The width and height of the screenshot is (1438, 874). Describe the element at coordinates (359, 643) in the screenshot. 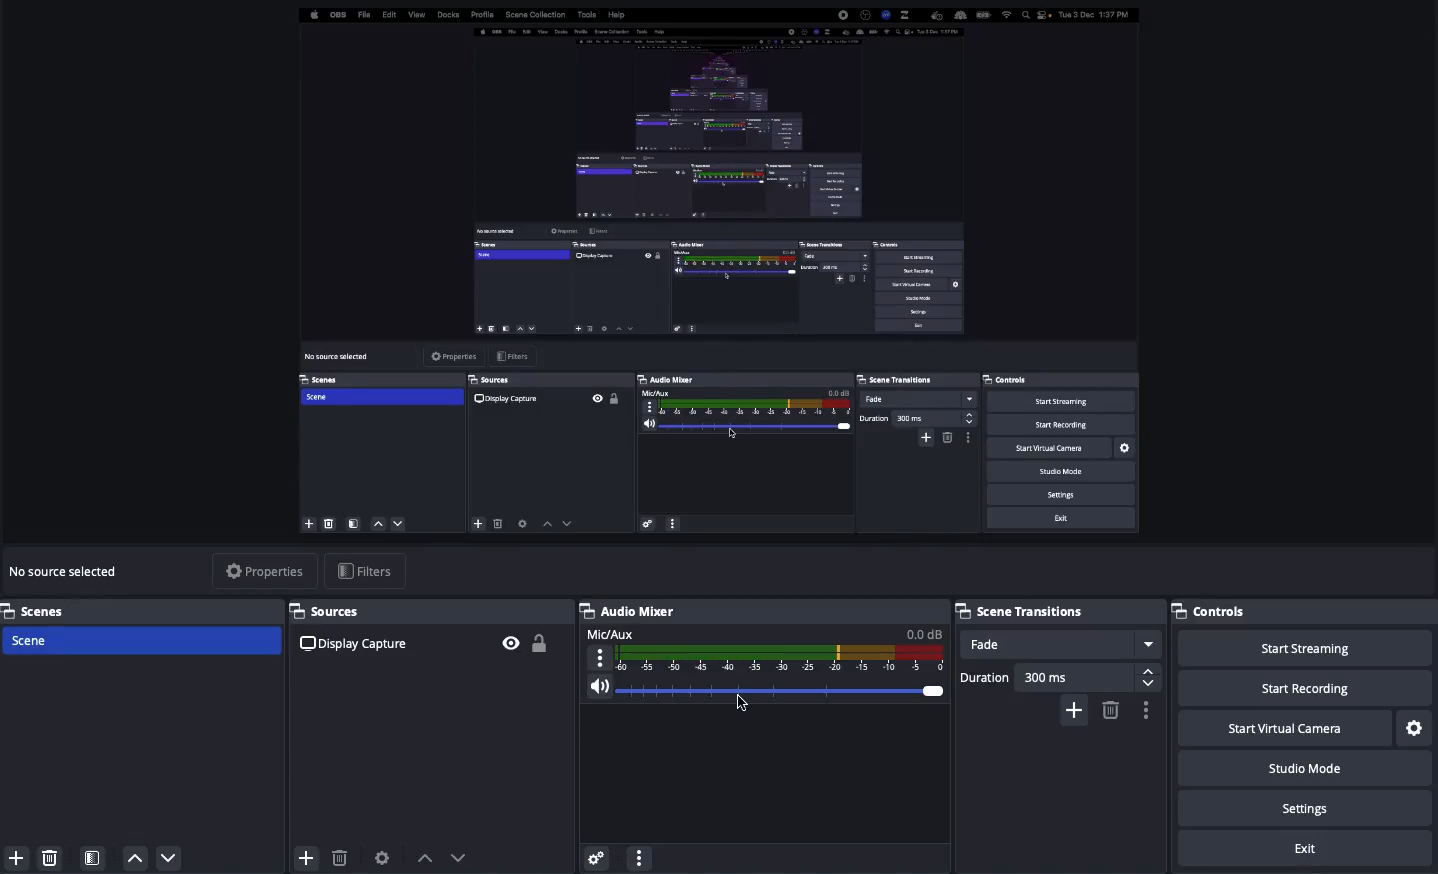

I see `Display capture` at that location.